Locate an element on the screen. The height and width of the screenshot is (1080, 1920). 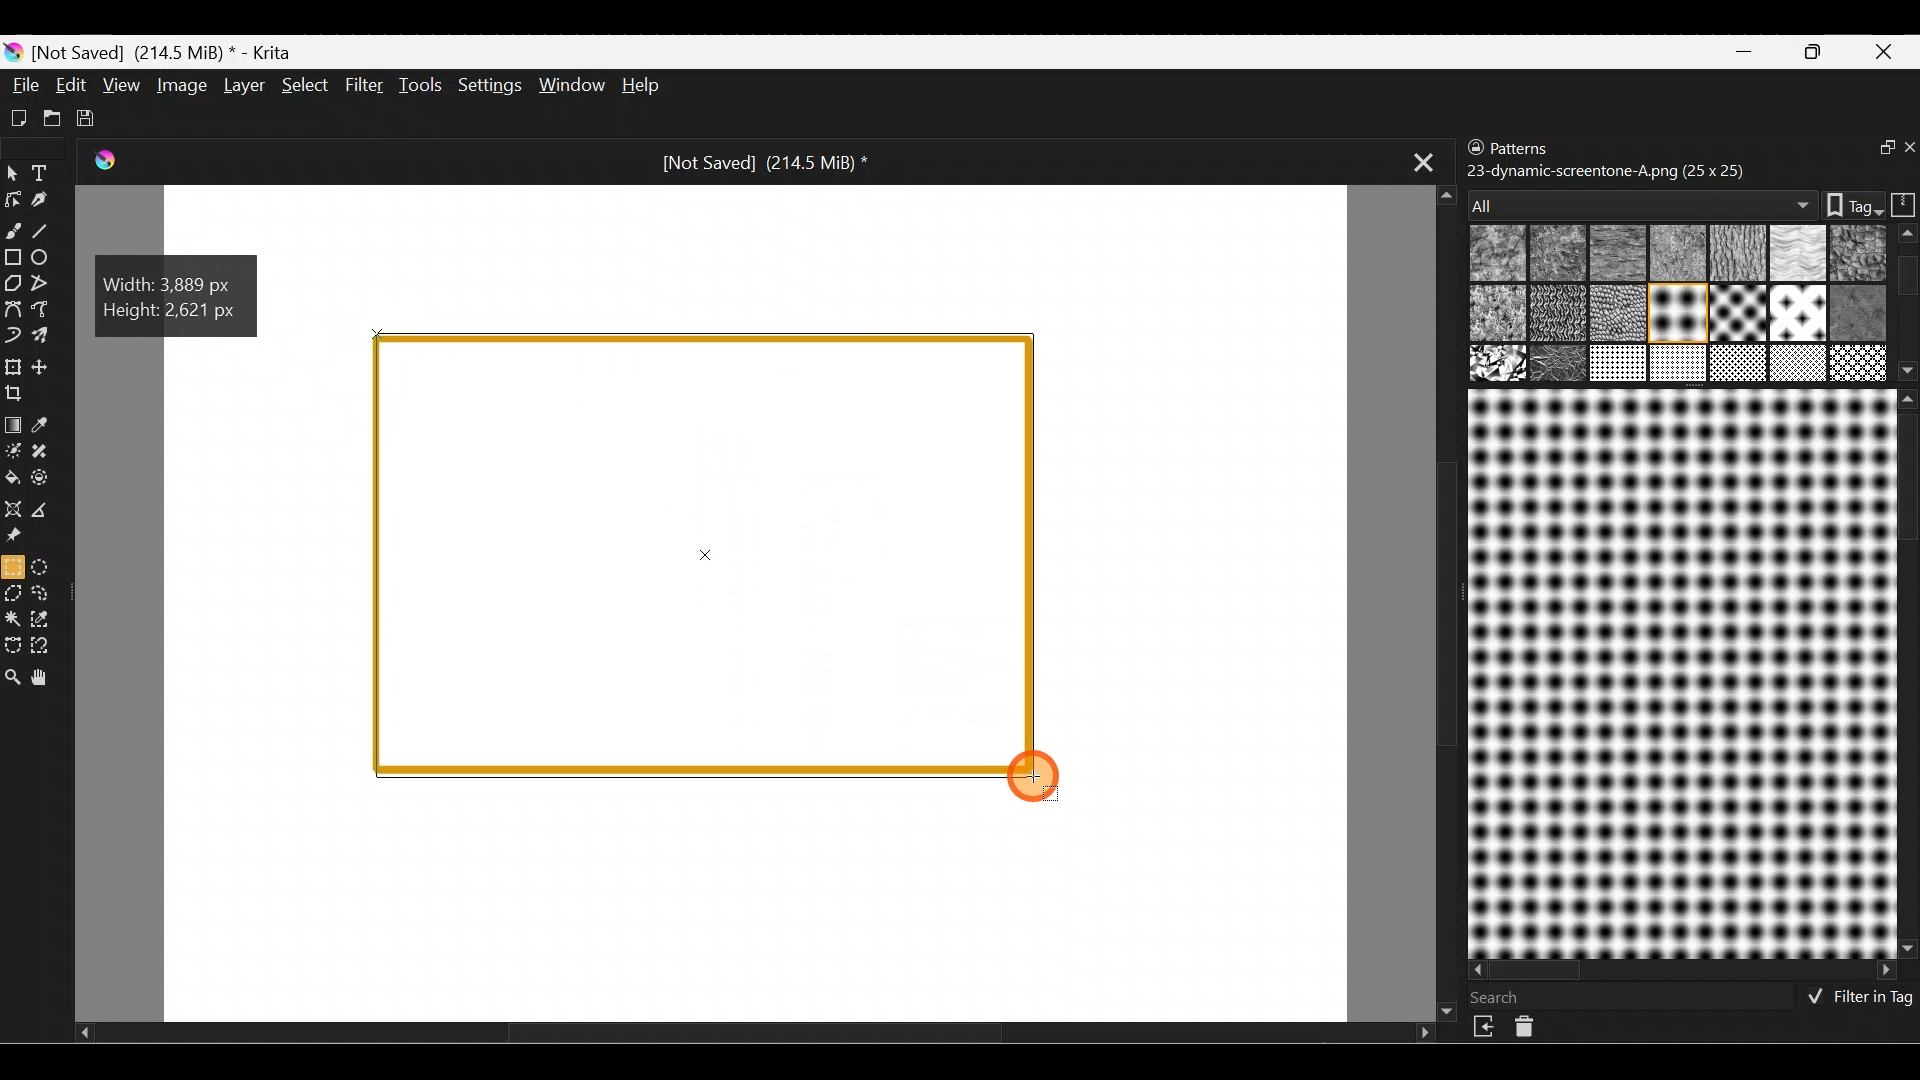
01 canvas.png is located at coordinates (1495, 255).